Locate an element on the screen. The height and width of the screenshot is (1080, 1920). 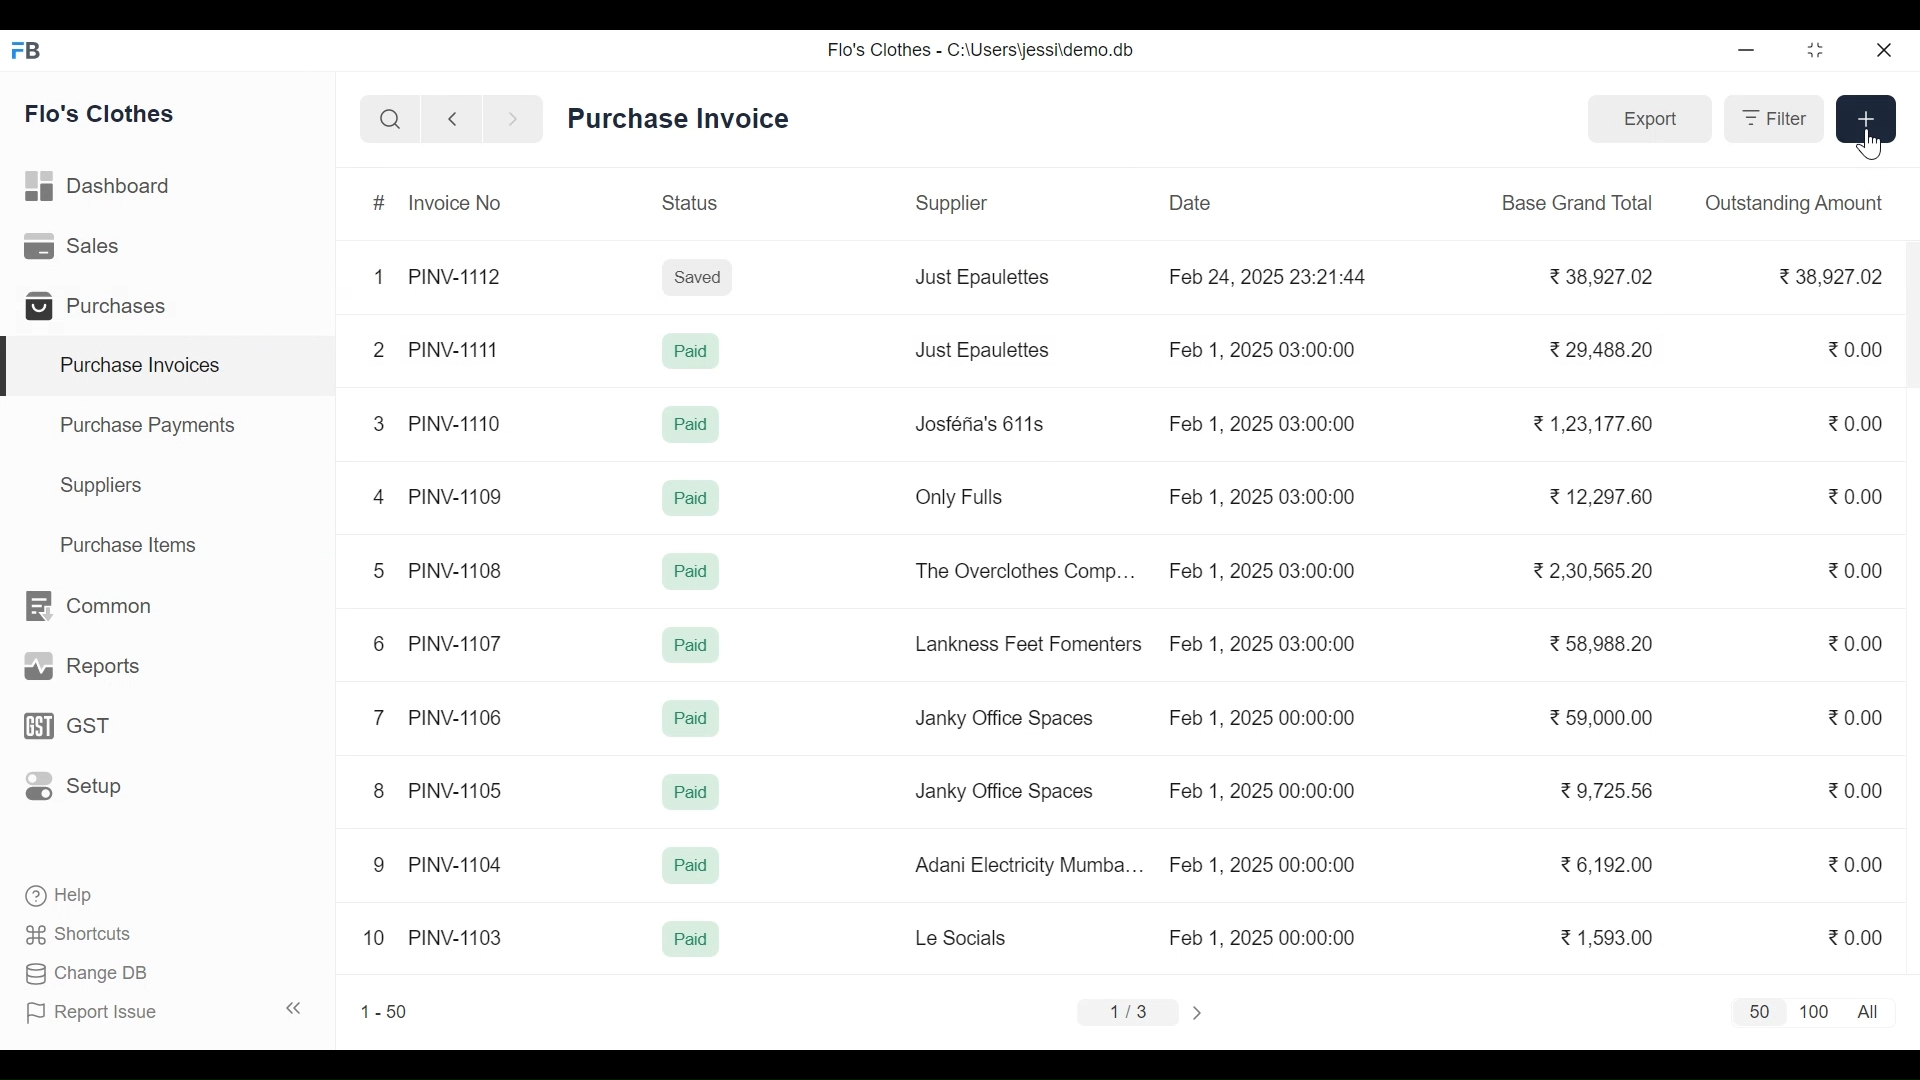
9,725.56 is located at coordinates (1608, 788).